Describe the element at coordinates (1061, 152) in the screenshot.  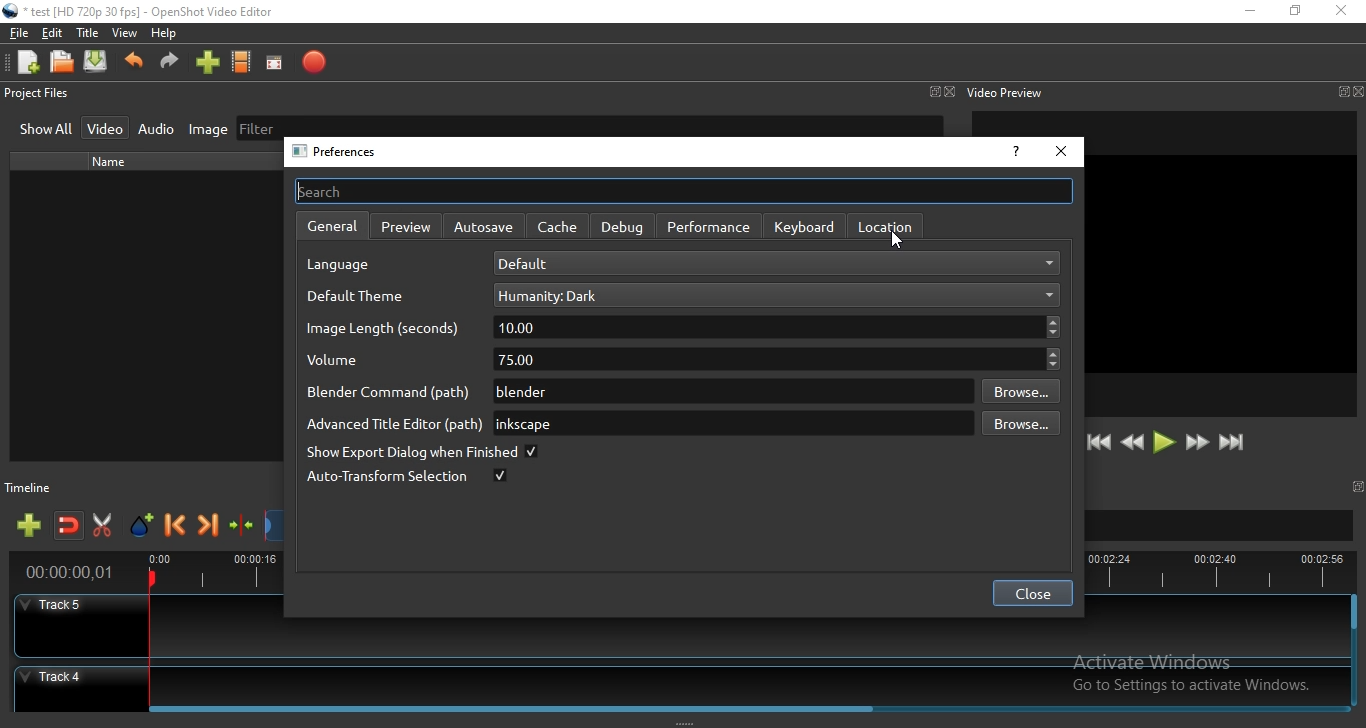
I see `close` at that location.